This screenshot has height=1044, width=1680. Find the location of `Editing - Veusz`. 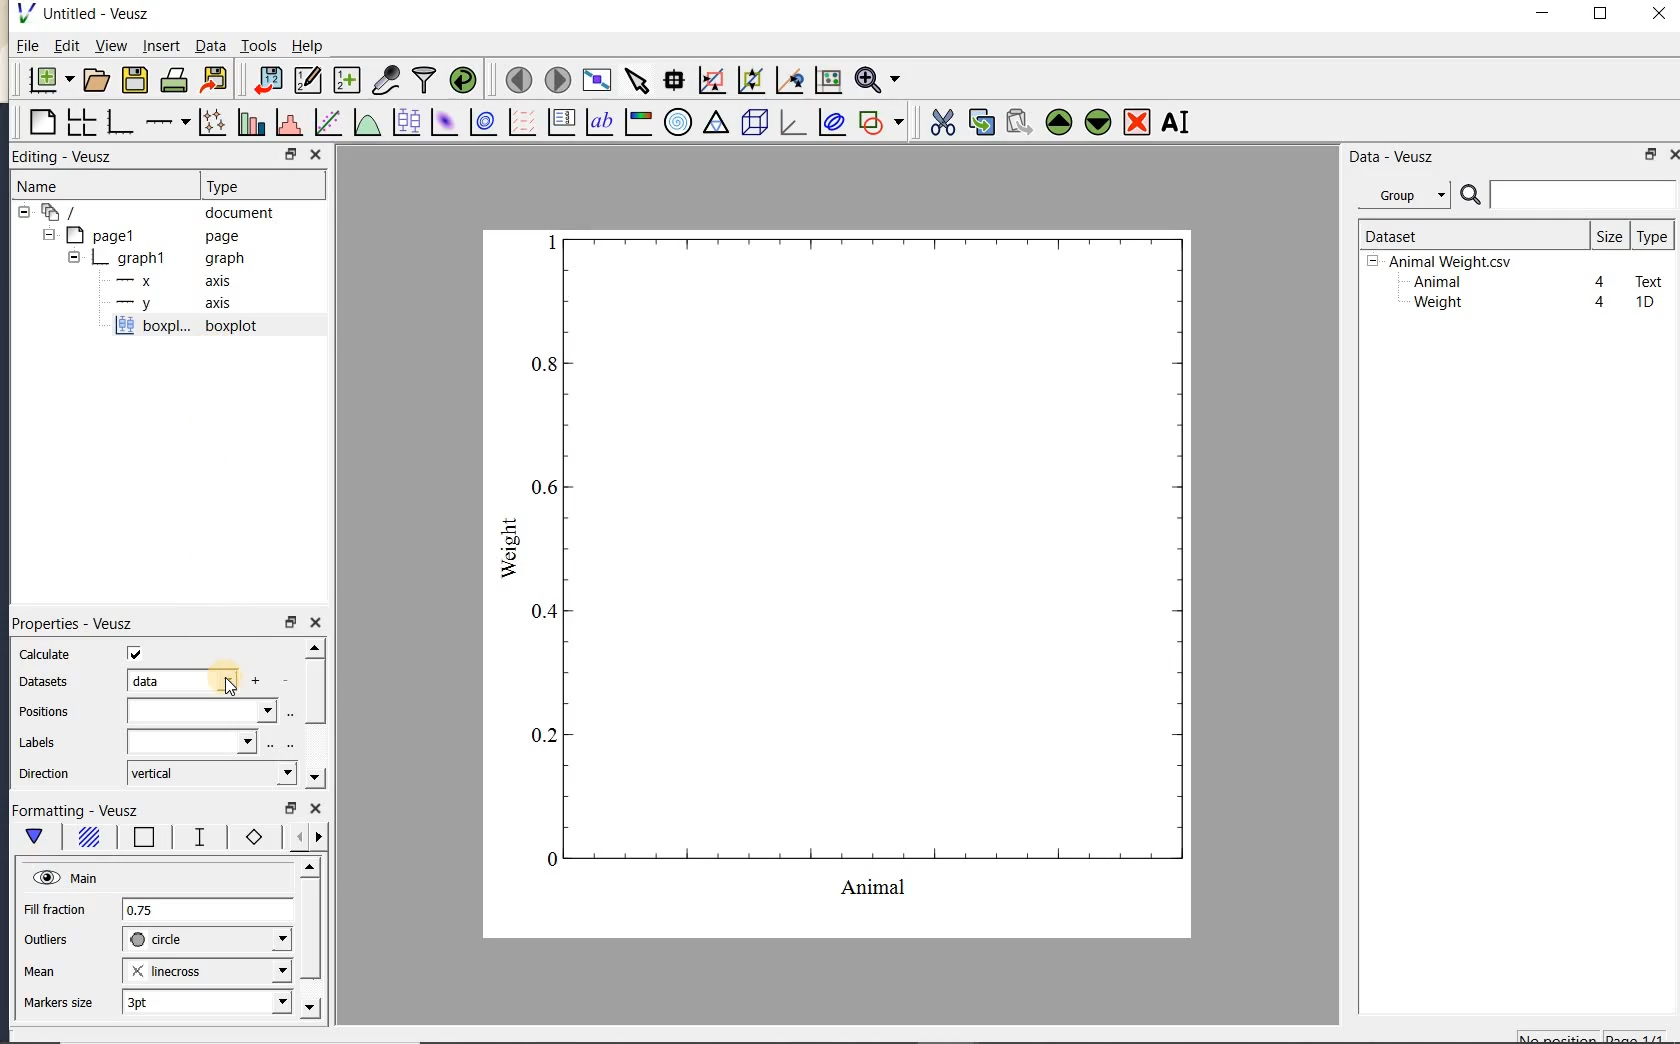

Editing - Veusz is located at coordinates (73, 157).